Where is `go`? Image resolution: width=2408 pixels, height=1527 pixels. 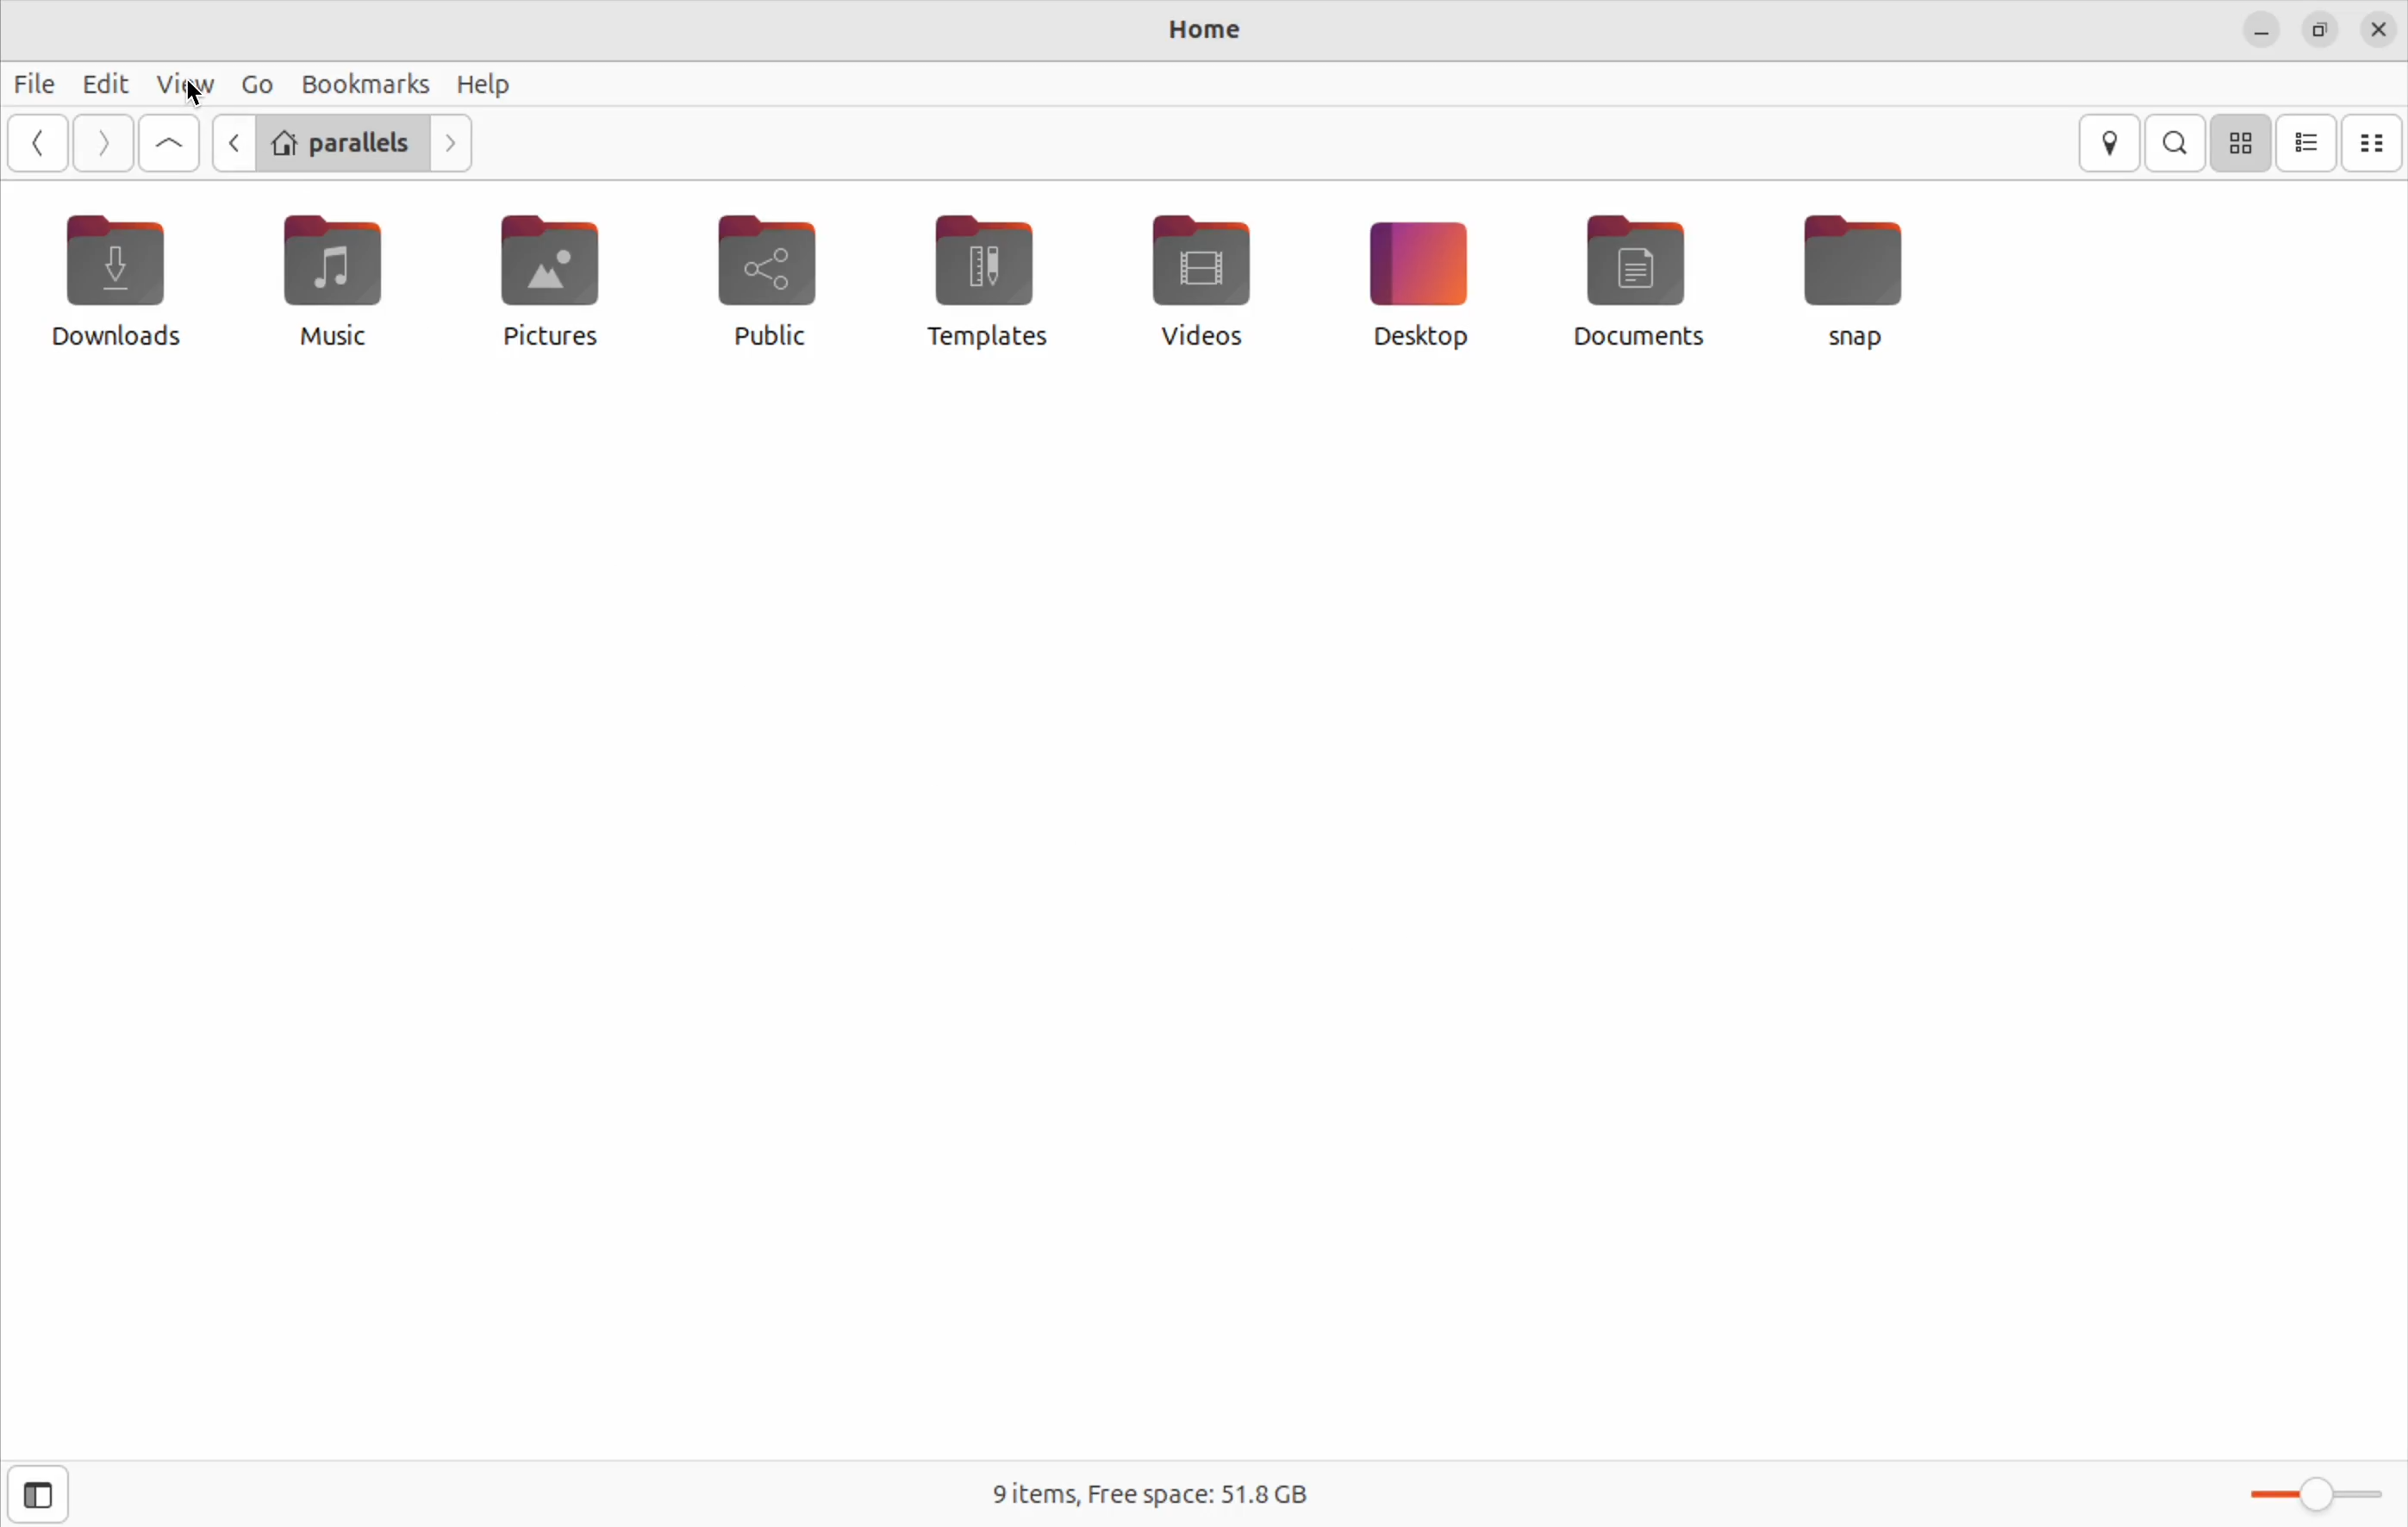
go is located at coordinates (253, 85).